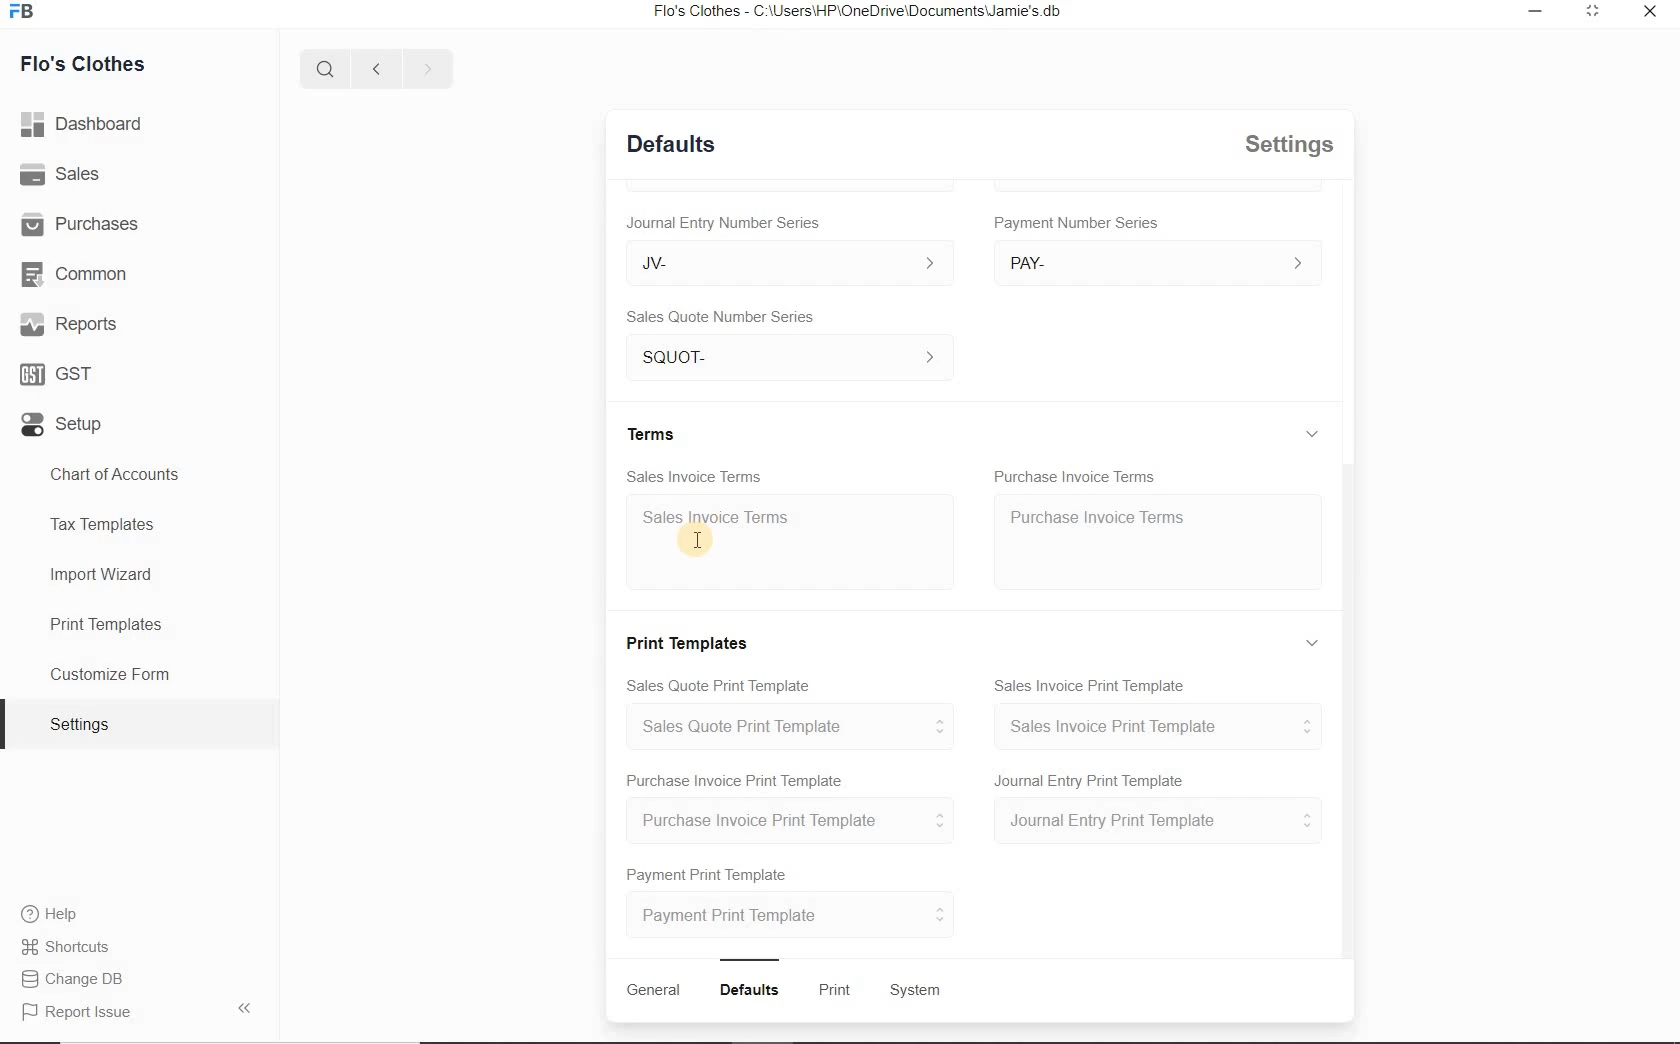 Image resolution: width=1680 pixels, height=1044 pixels. Describe the element at coordinates (69, 326) in the screenshot. I see `Reports` at that location.